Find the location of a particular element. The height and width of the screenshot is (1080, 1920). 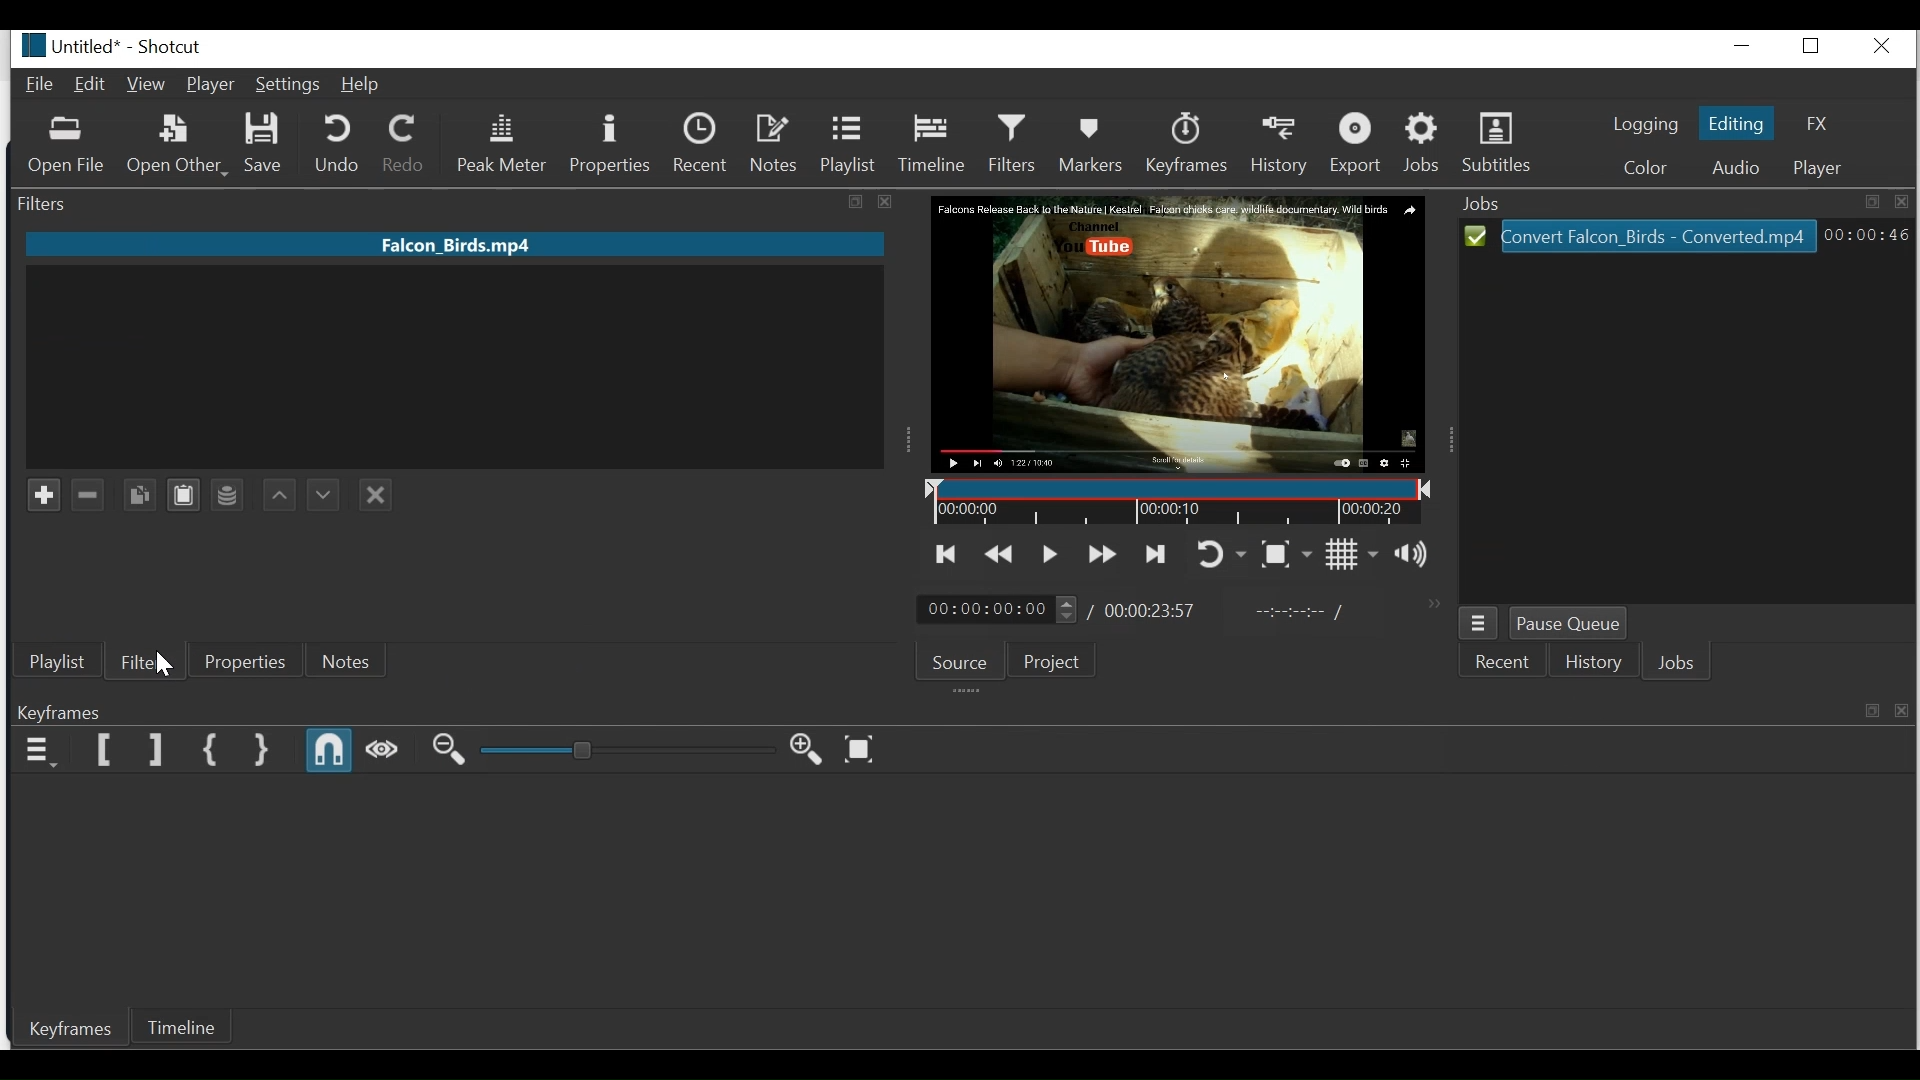

Play quickly backward is located at coordinates (998, 555).